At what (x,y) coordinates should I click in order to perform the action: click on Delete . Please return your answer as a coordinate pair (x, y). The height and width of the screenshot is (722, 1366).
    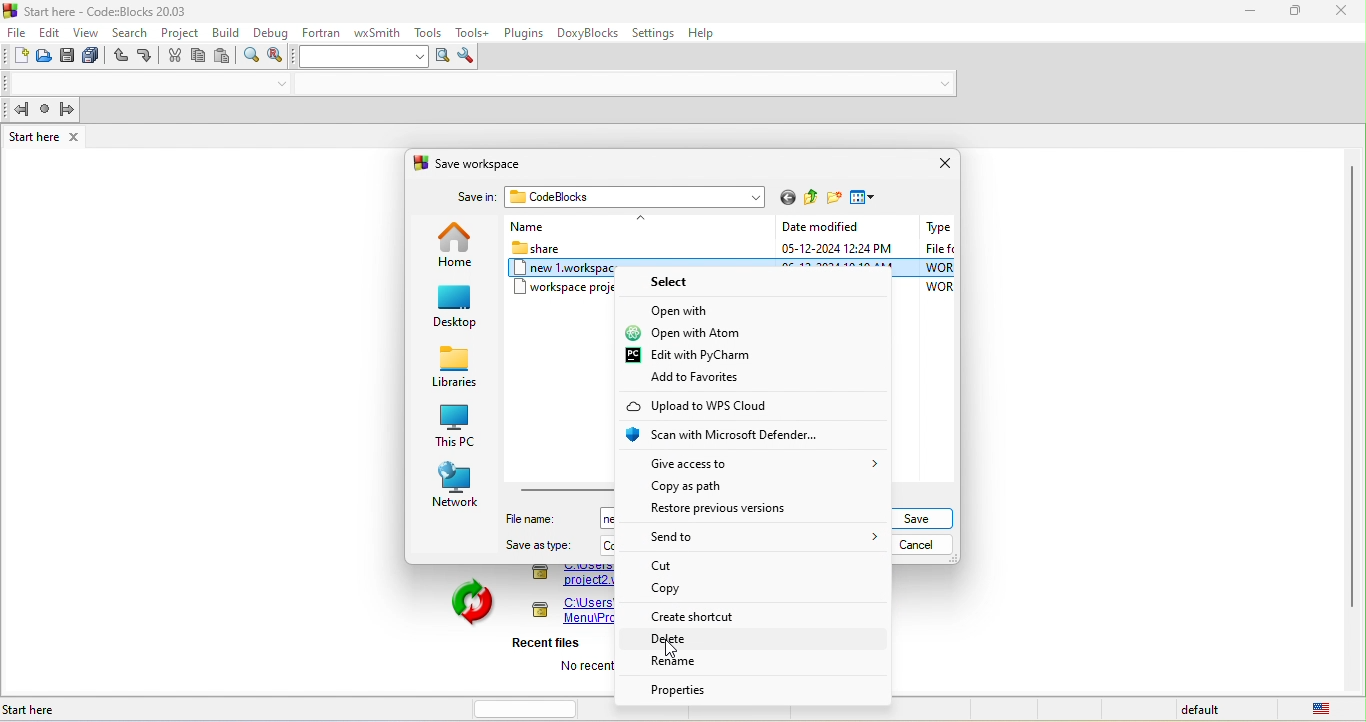
    Looking at the image, I should click on (742, 639).